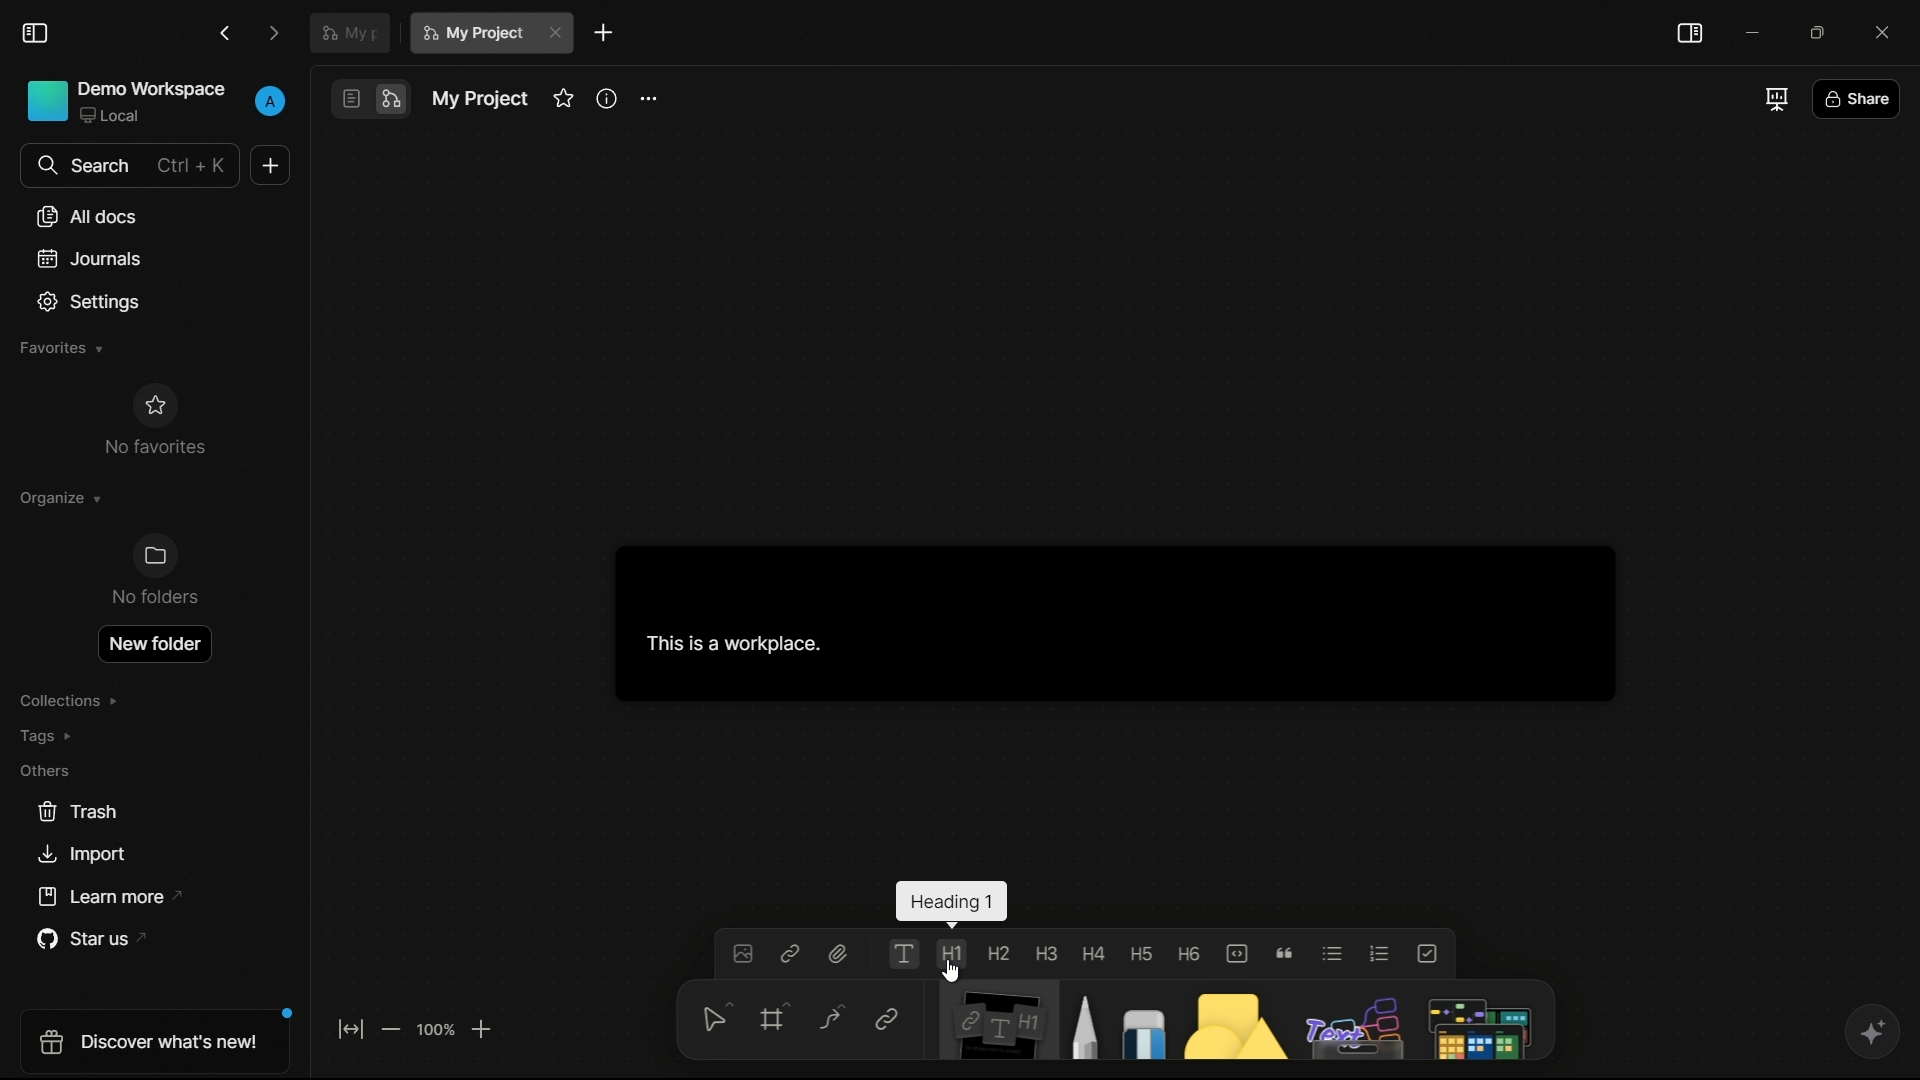  What do you see at coordinates (391, 100) in the screenshot?
I see `edgeless mode` at bounding box center [391, 100].